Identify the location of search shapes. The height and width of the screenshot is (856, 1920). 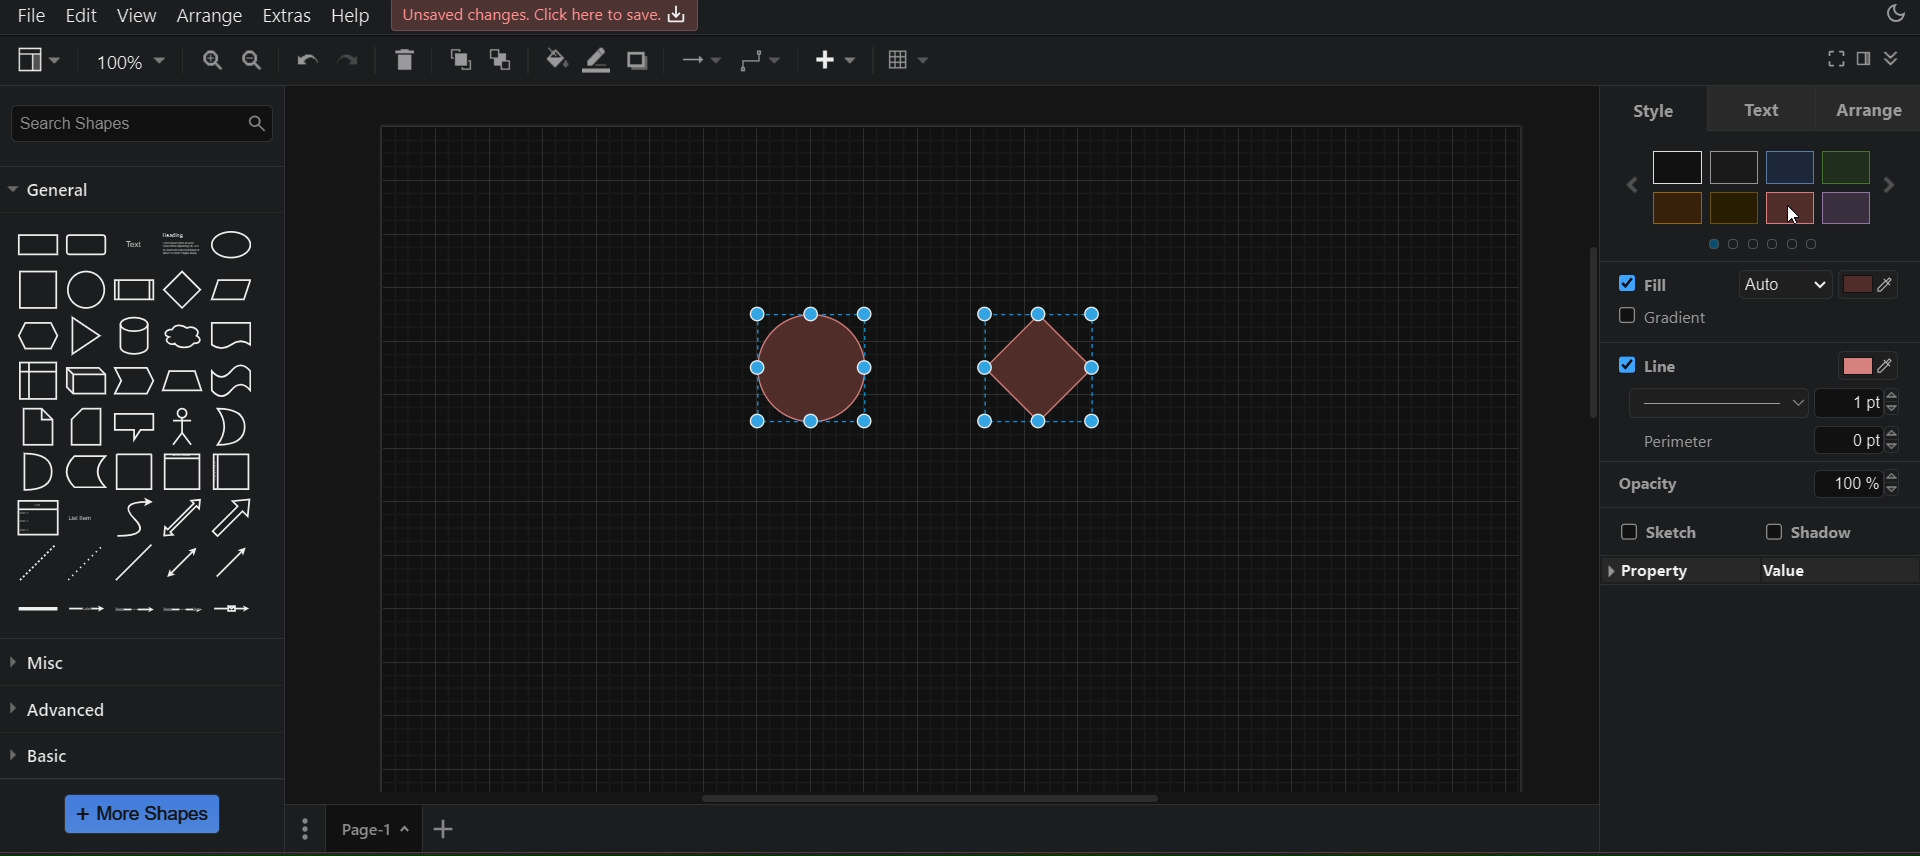
(138, 117).